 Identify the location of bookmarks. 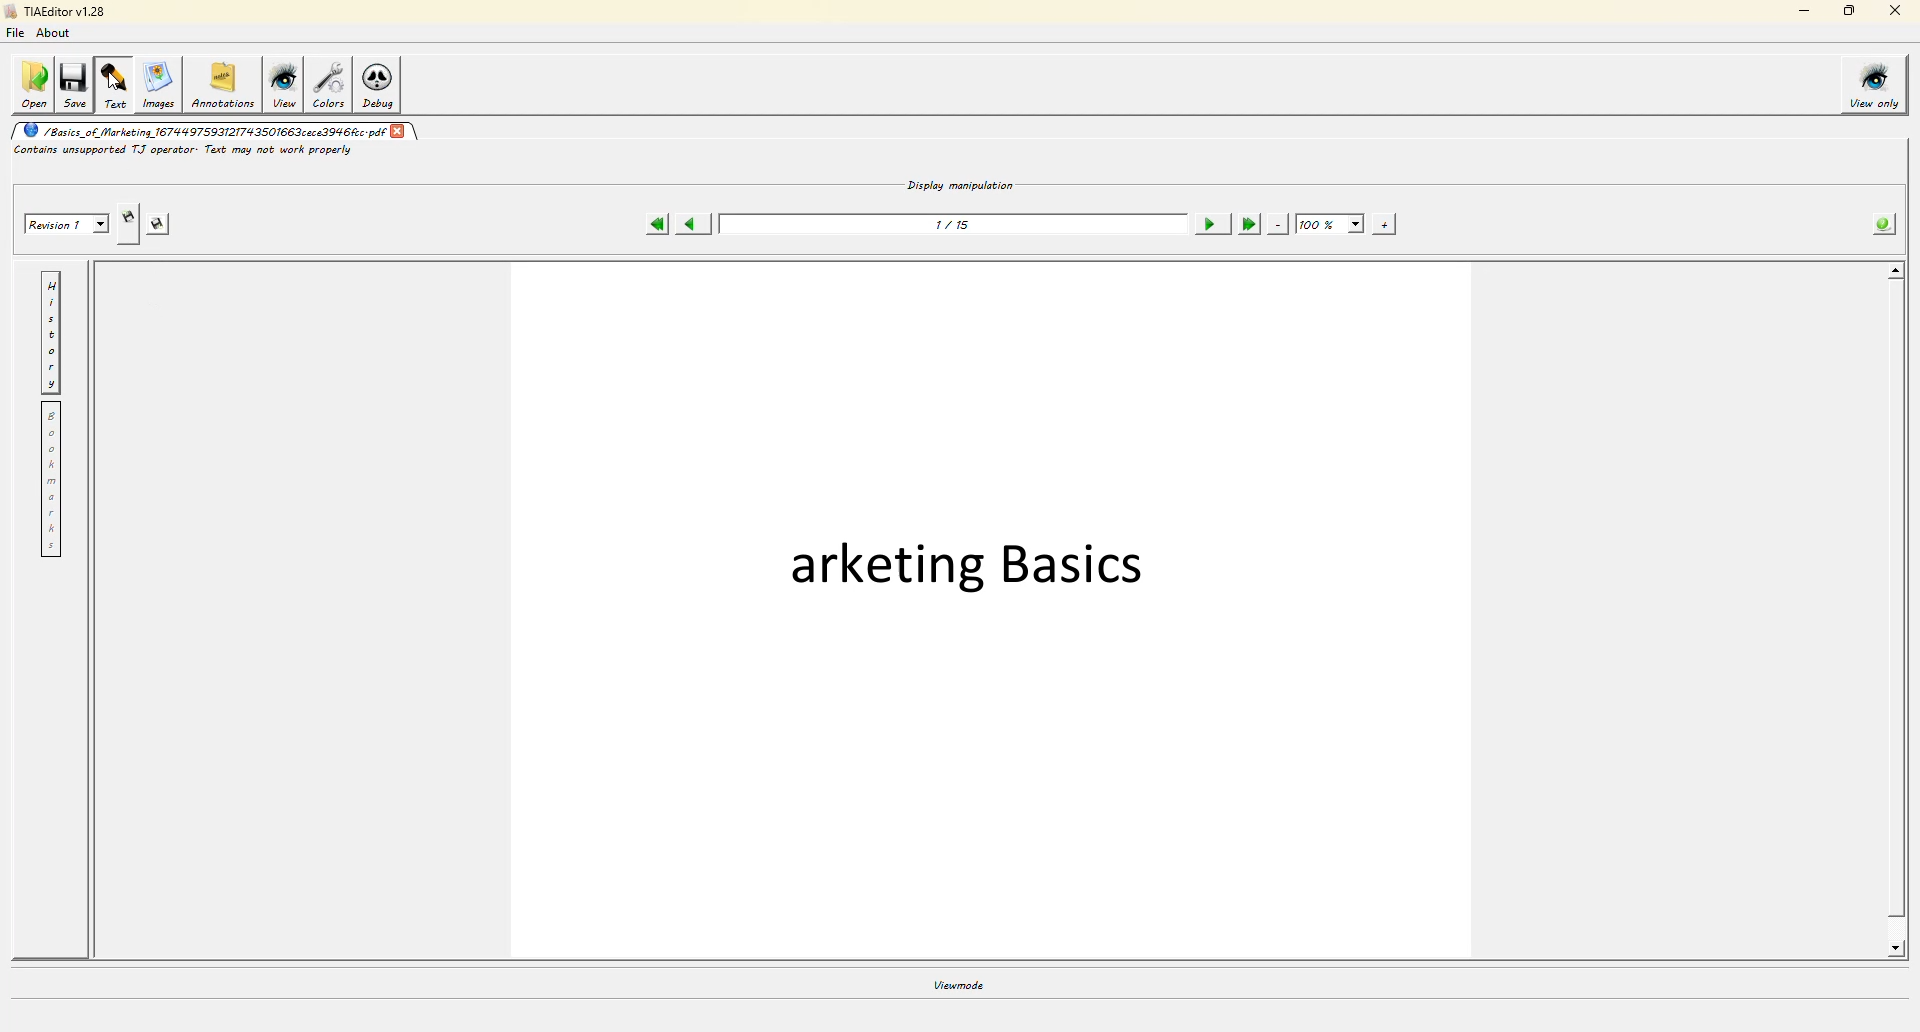
(50, 484).